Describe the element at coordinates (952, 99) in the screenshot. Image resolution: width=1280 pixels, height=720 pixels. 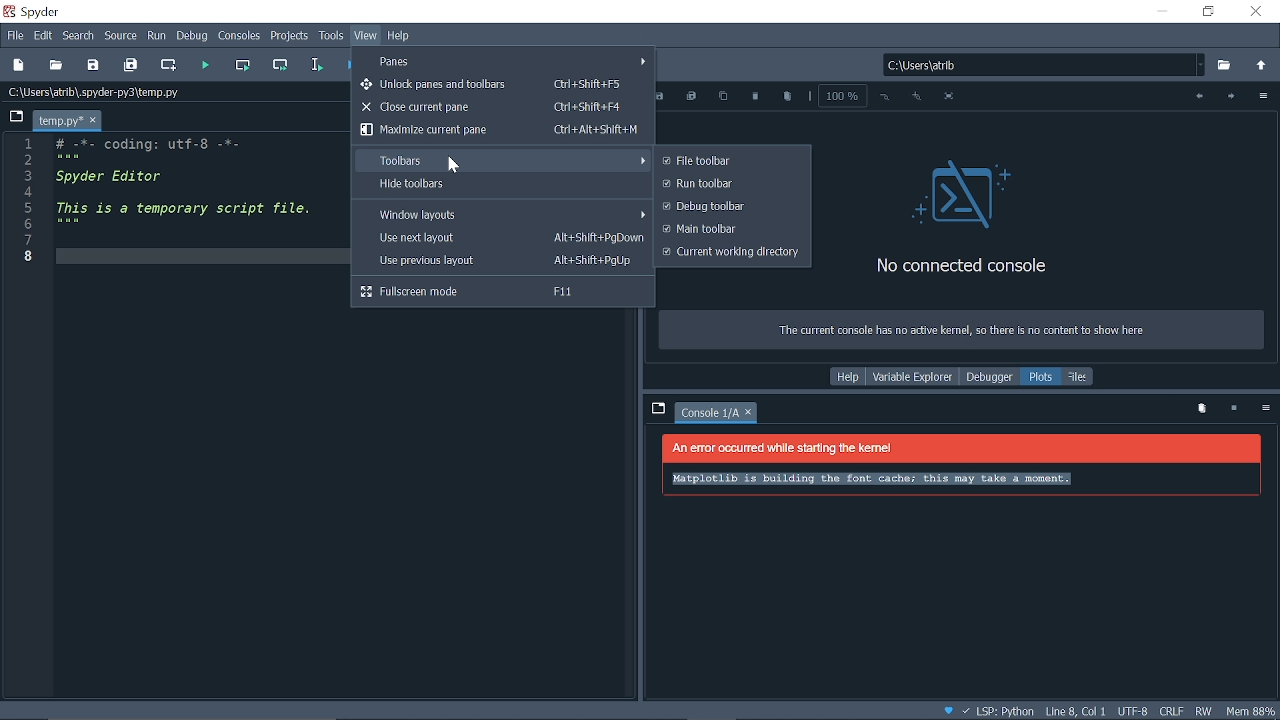
I see `Fit to width` at that location.